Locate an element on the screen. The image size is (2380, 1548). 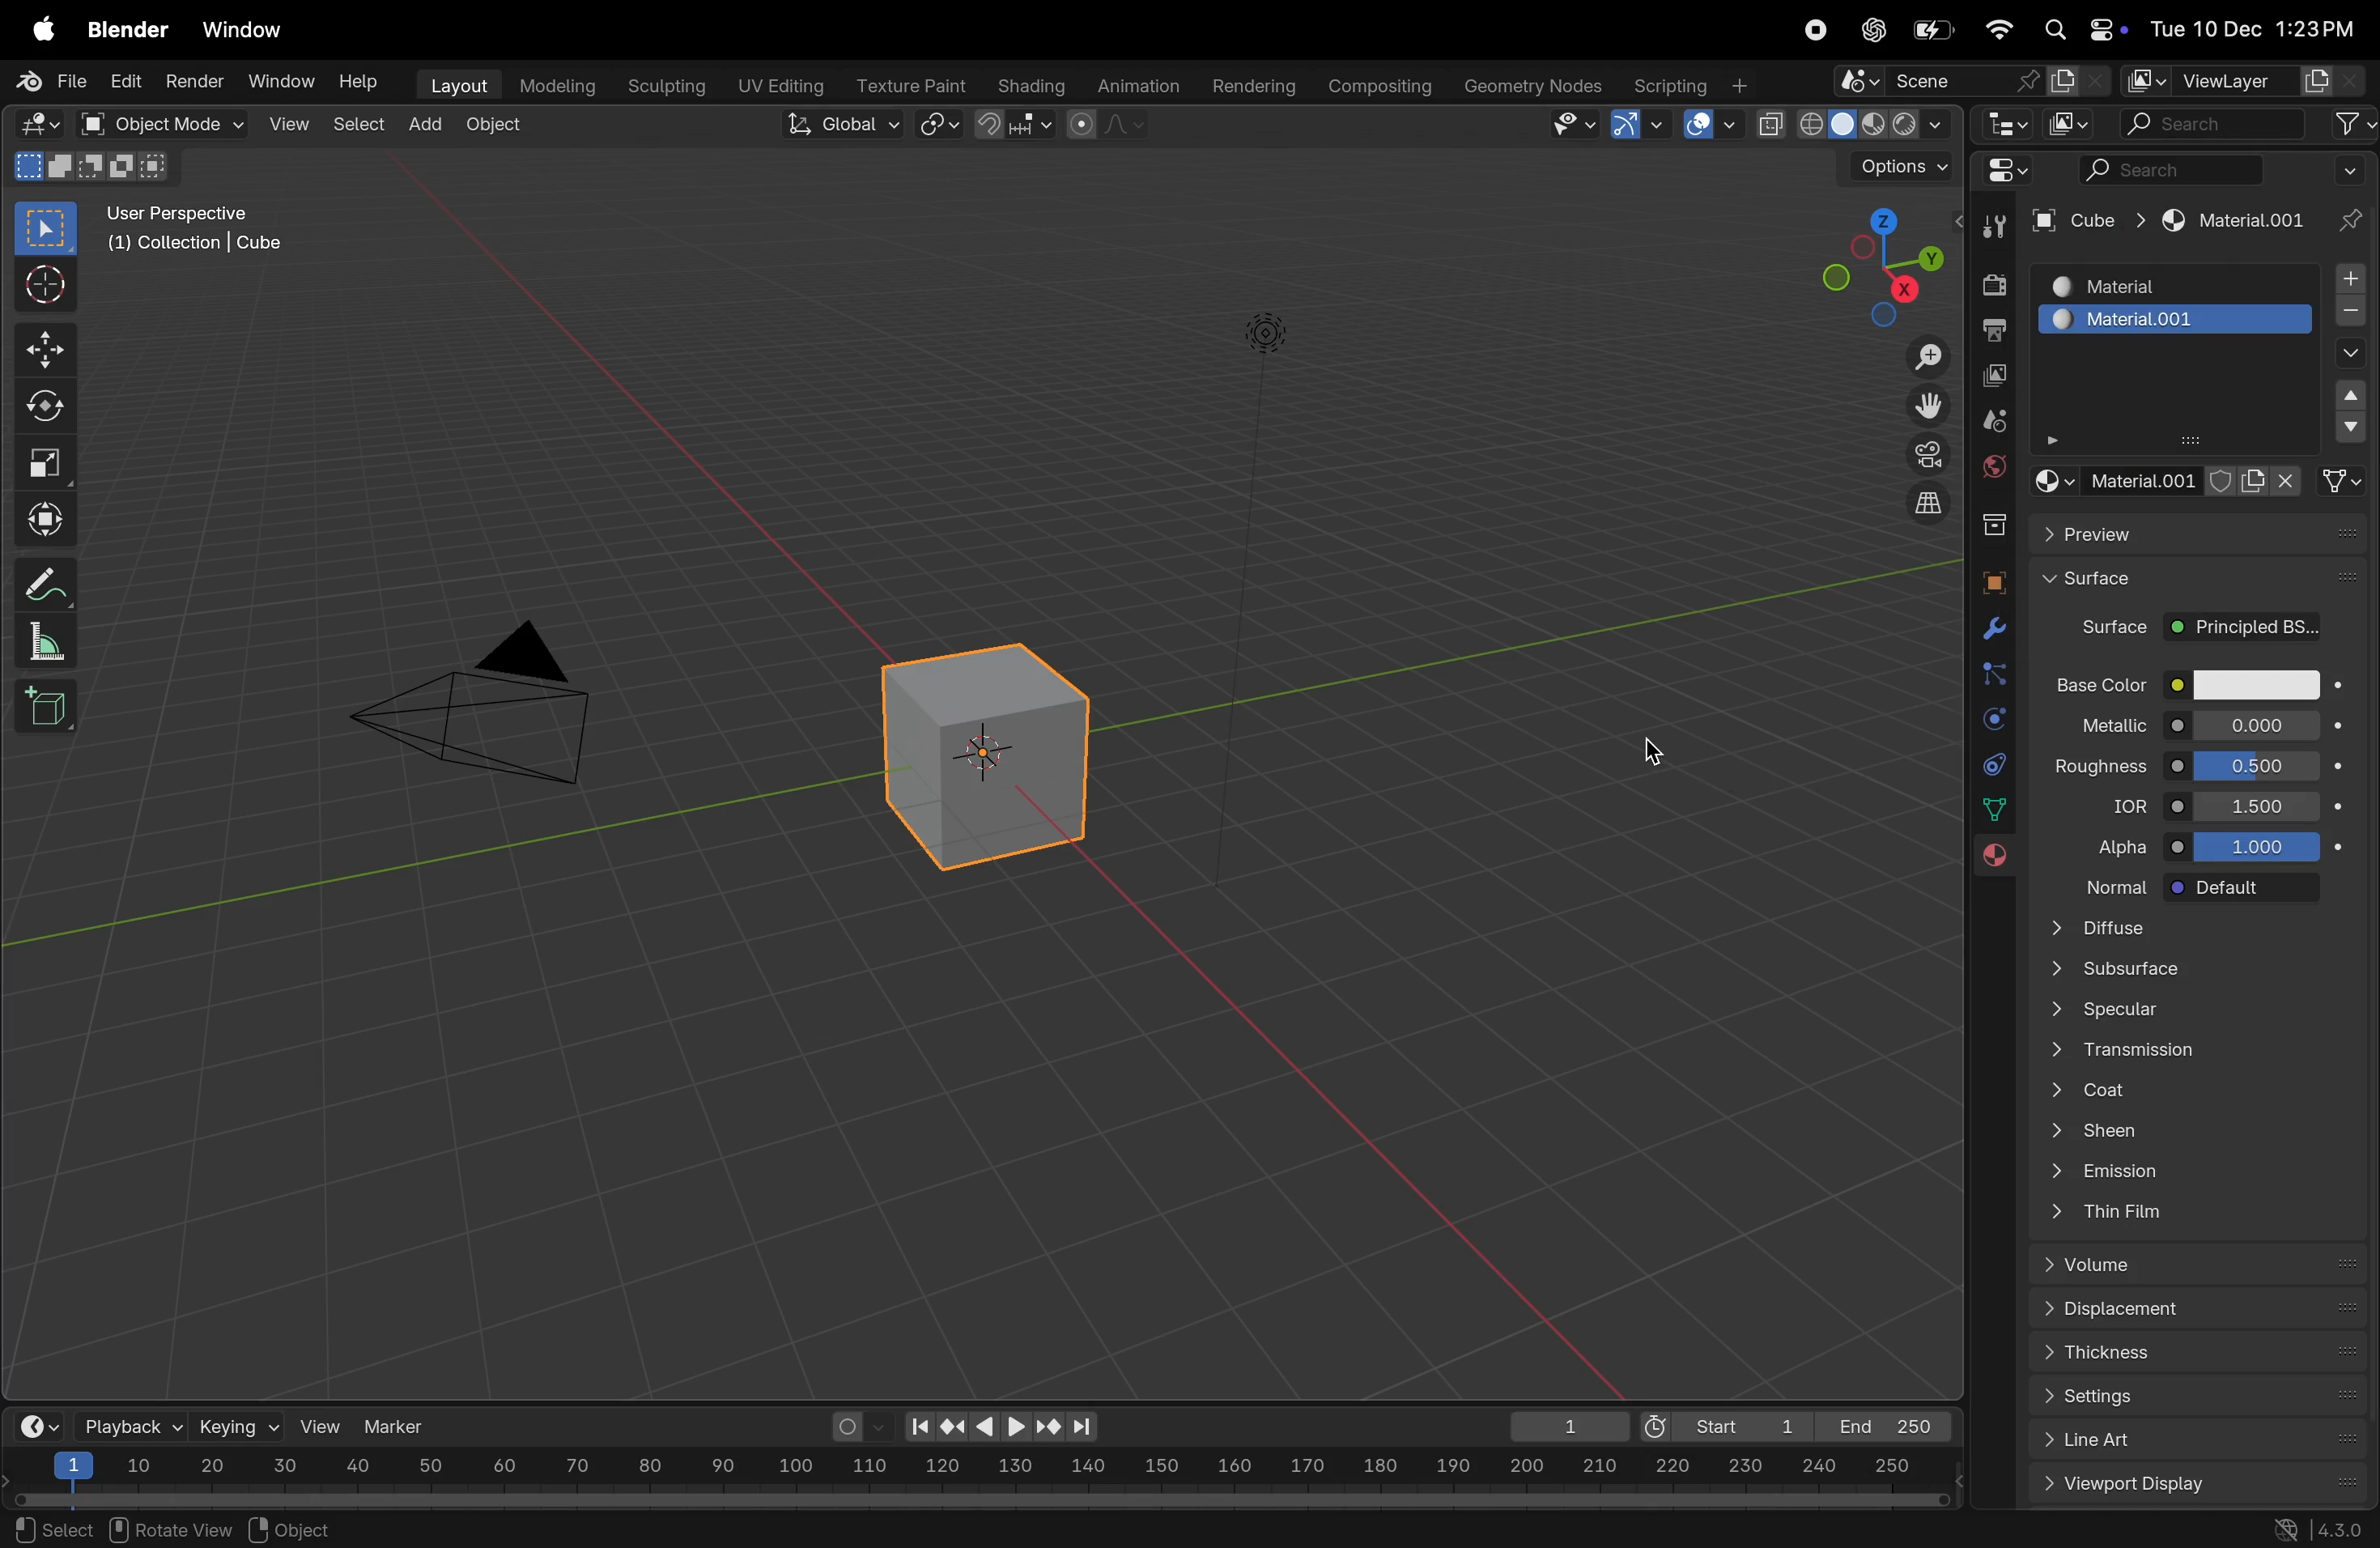
editor type is located at coordinates (2015, 176).